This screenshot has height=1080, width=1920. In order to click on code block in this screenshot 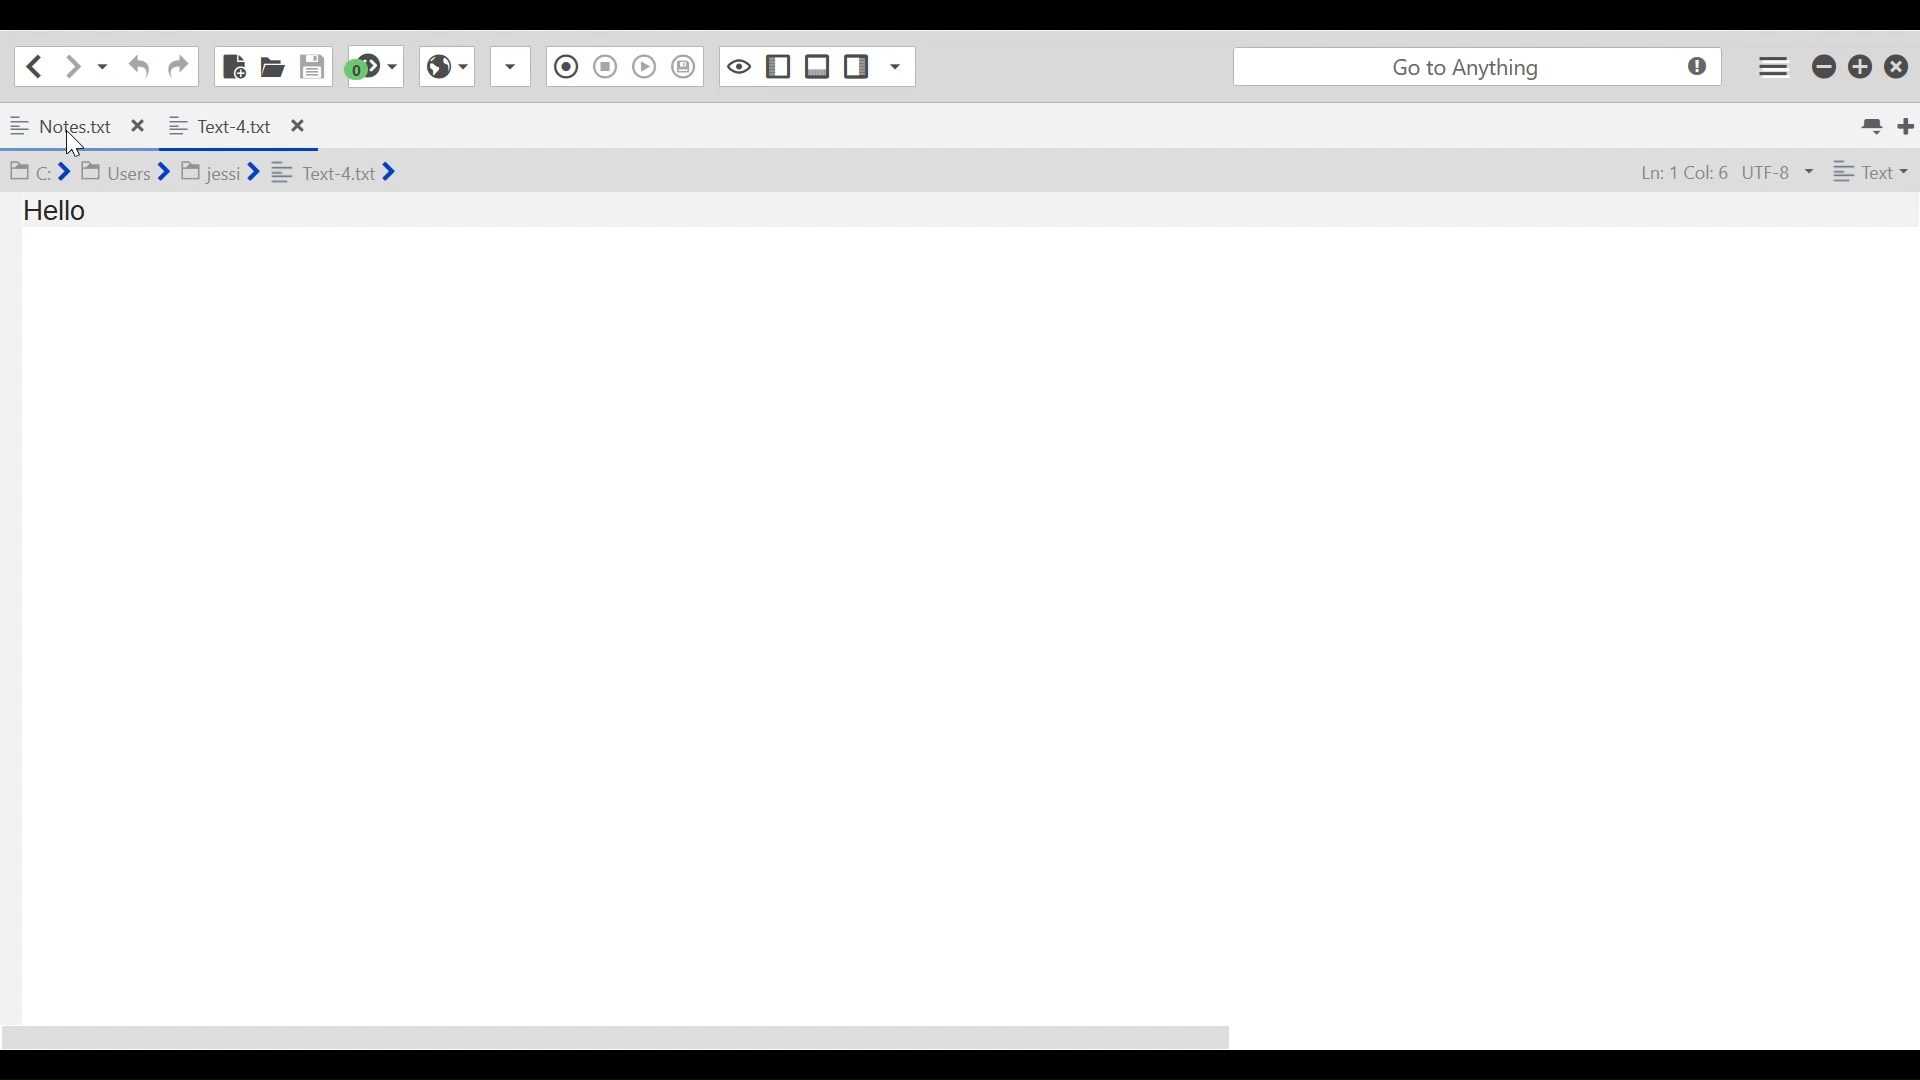, I will do `click(100, 235)`.